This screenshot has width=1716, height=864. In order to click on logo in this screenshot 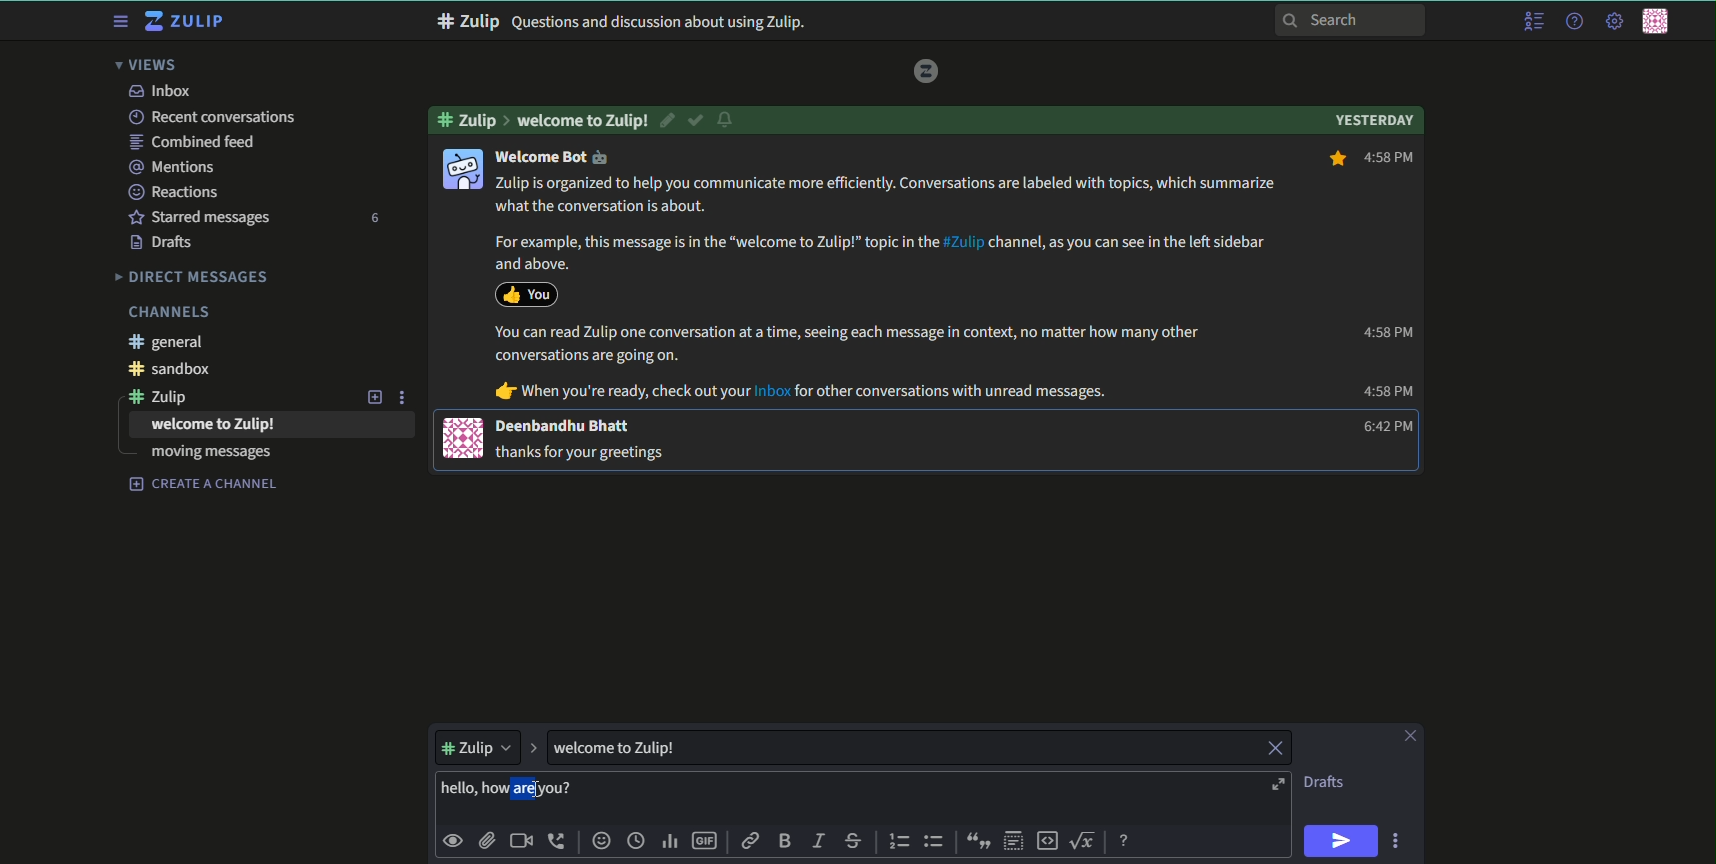, I will do `click(927, 70)`.